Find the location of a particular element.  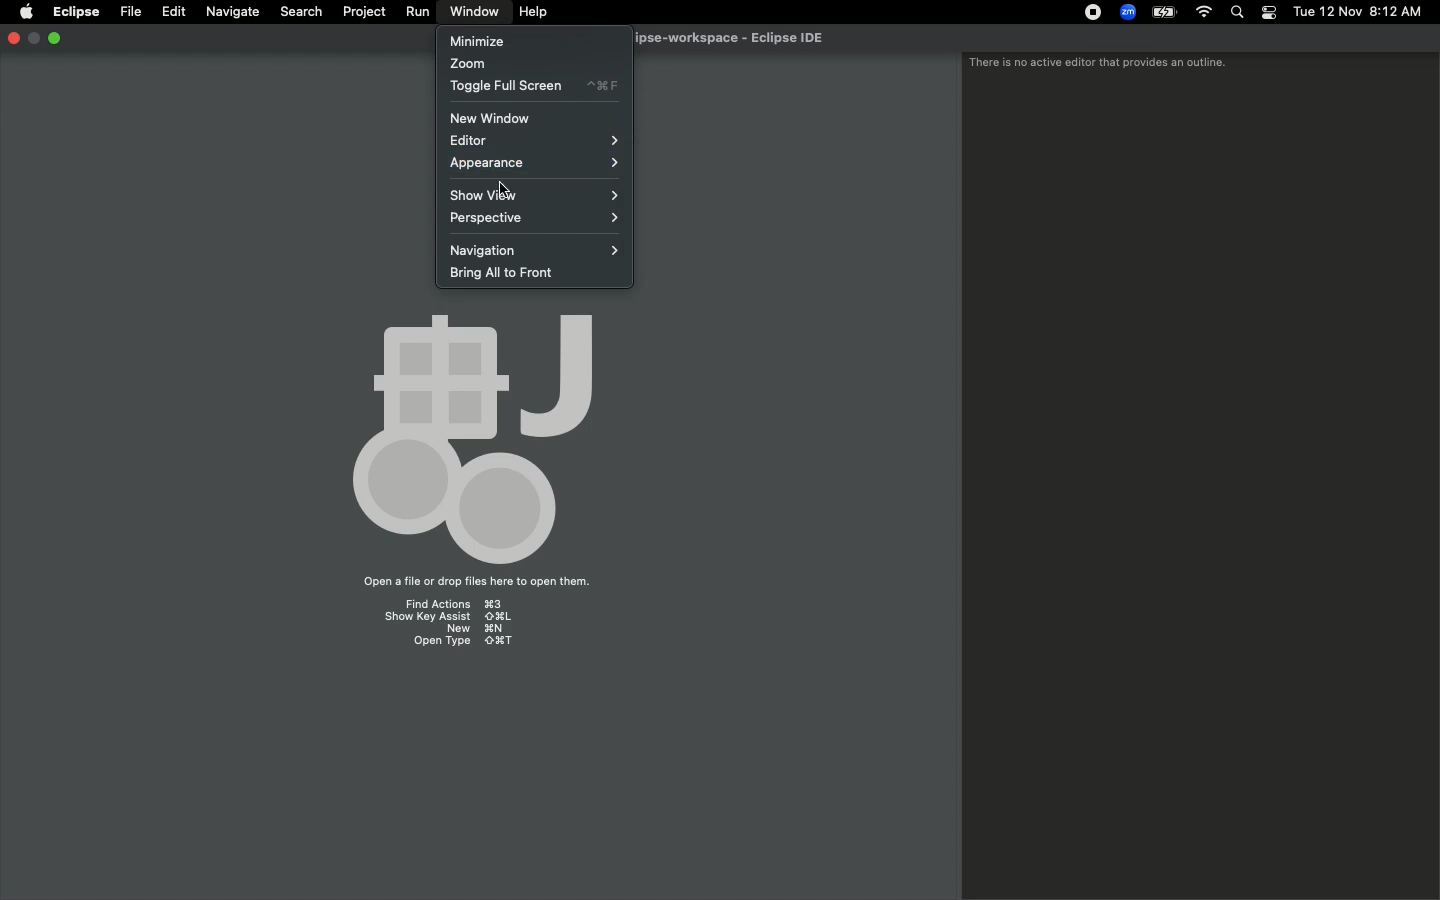

Notification is located at coordinates (1268, 13).